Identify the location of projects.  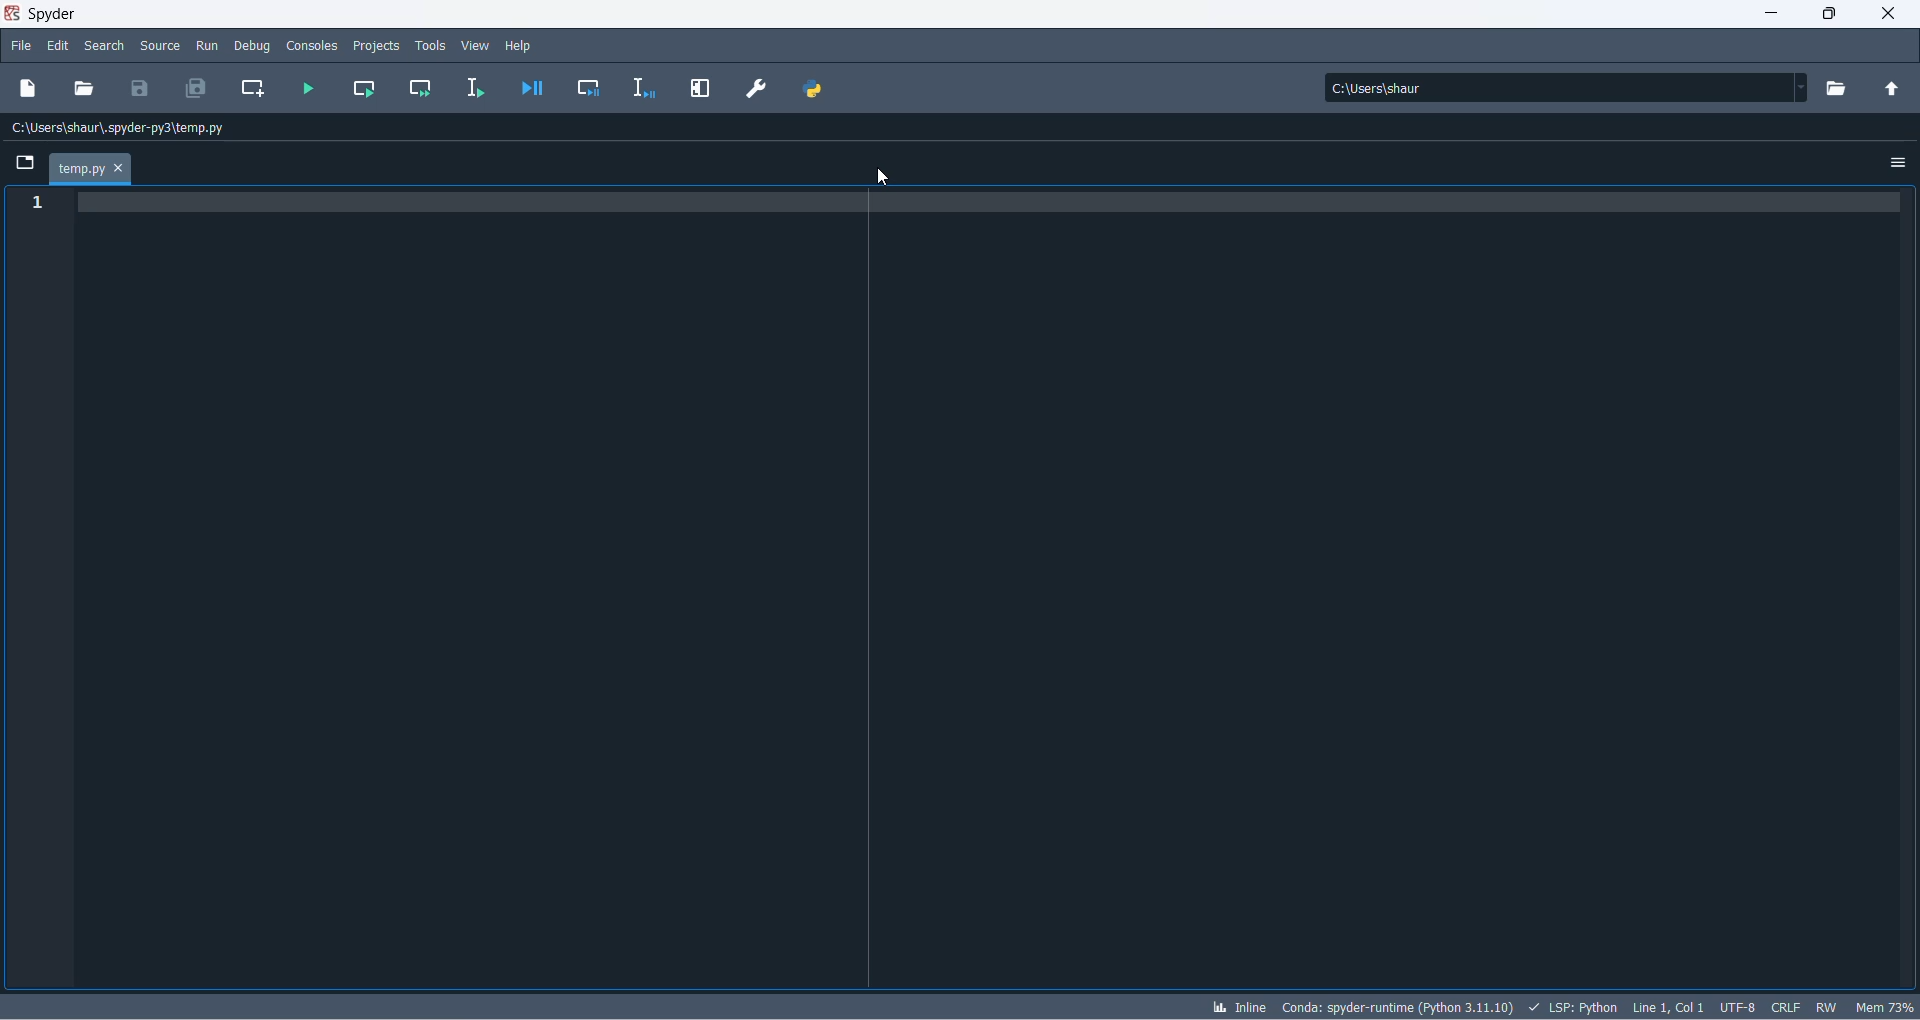
(375, 46).